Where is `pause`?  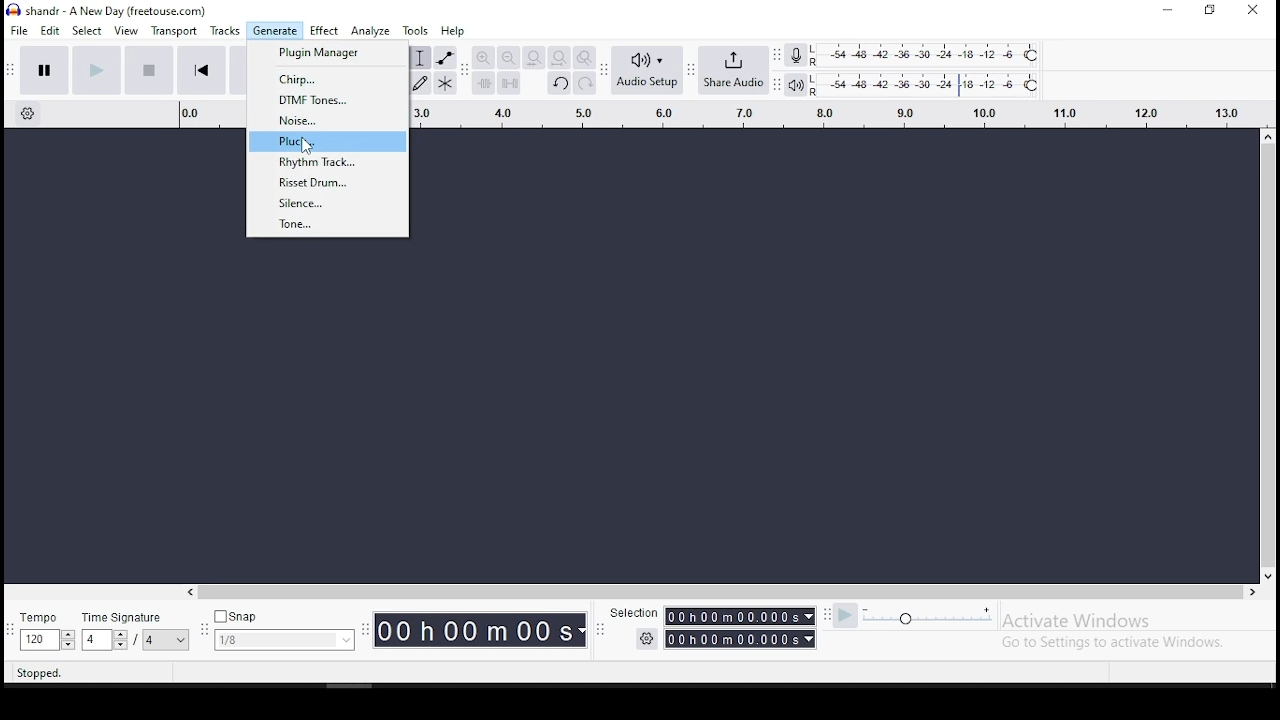
pause is located at coordinates (44, 70).